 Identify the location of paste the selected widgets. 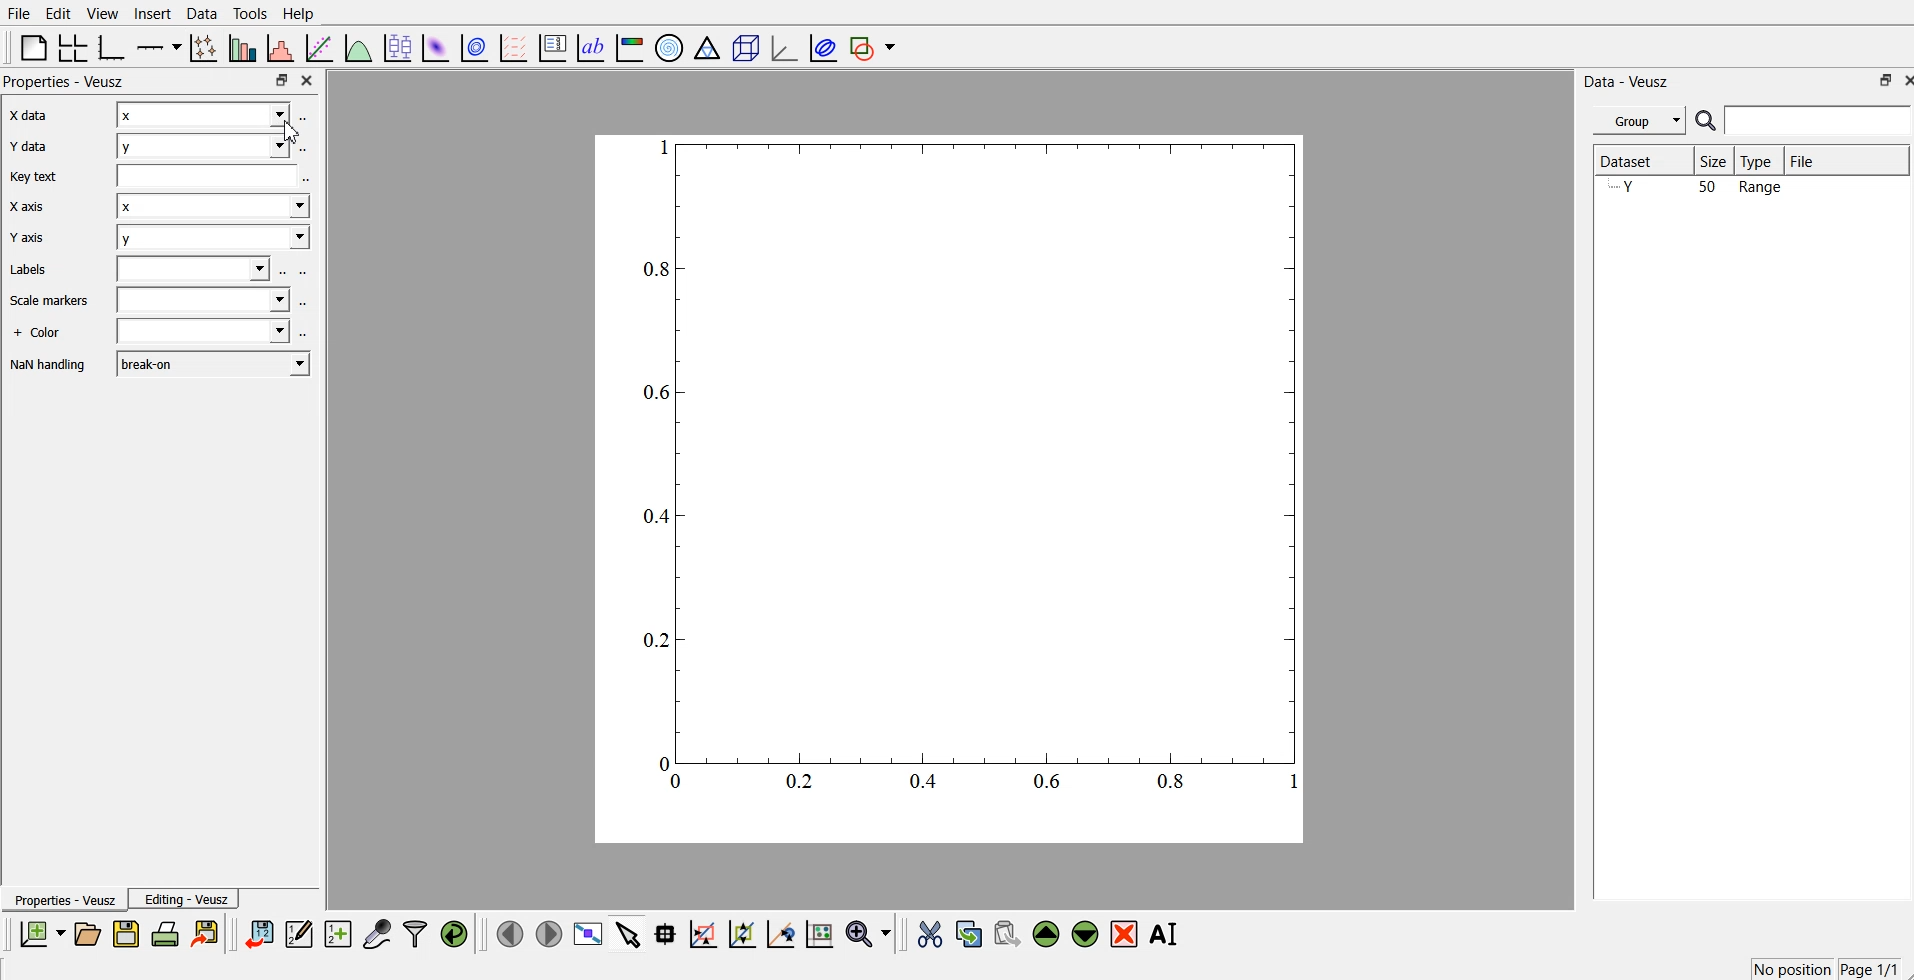
(1007, 935).